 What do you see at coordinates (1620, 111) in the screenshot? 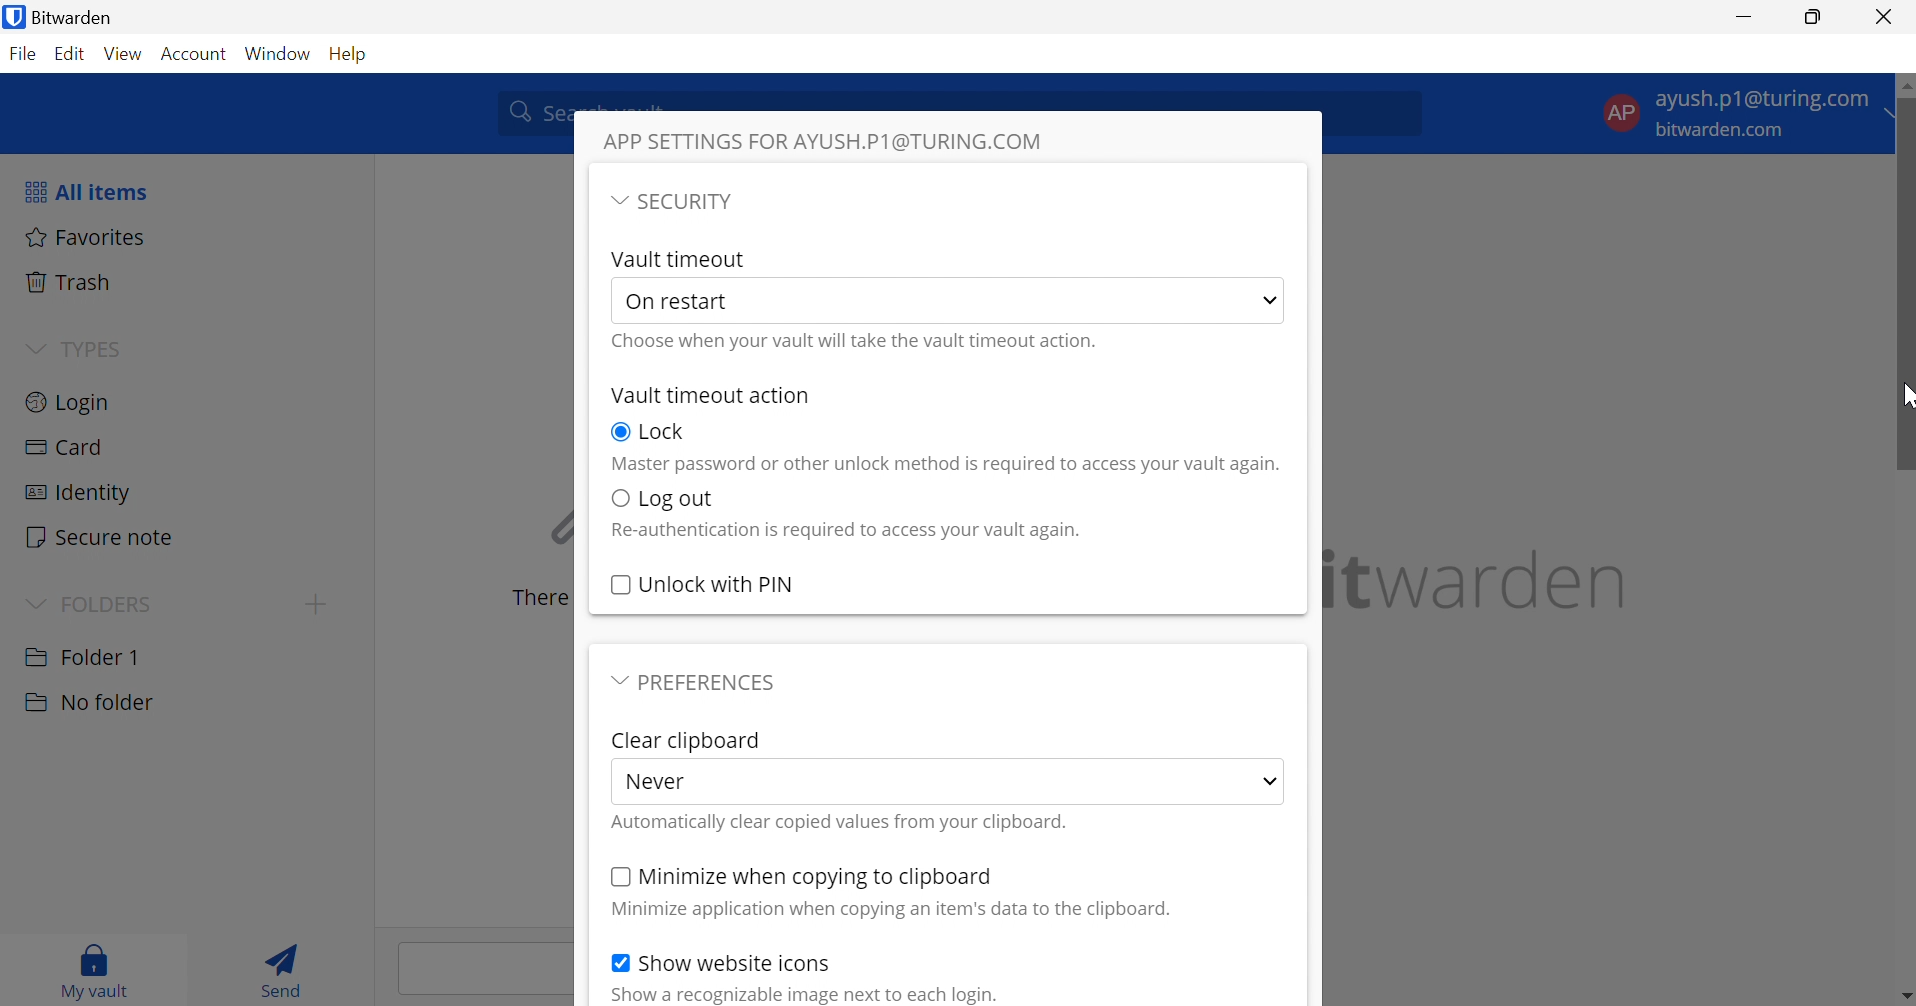
I see `AP` at bounding box center [1620, 111].